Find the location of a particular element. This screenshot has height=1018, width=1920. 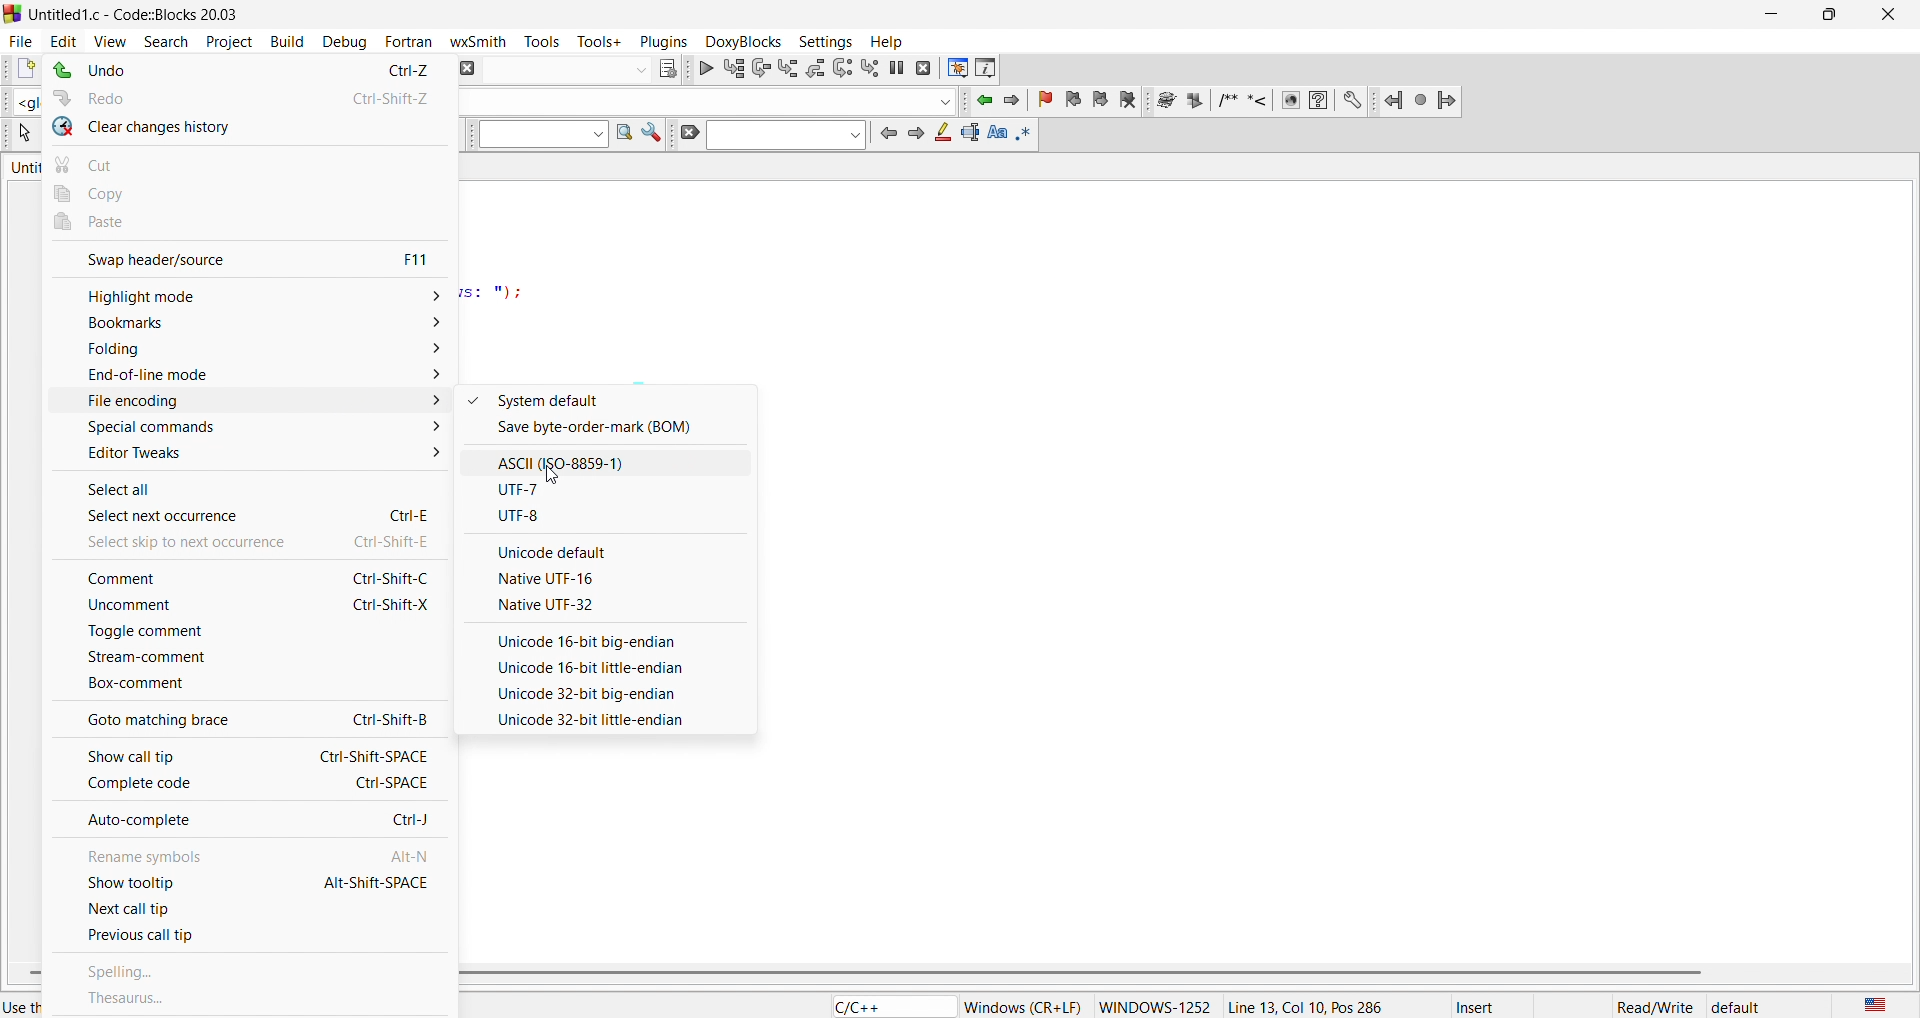

select is located at coordinates (23, 134).